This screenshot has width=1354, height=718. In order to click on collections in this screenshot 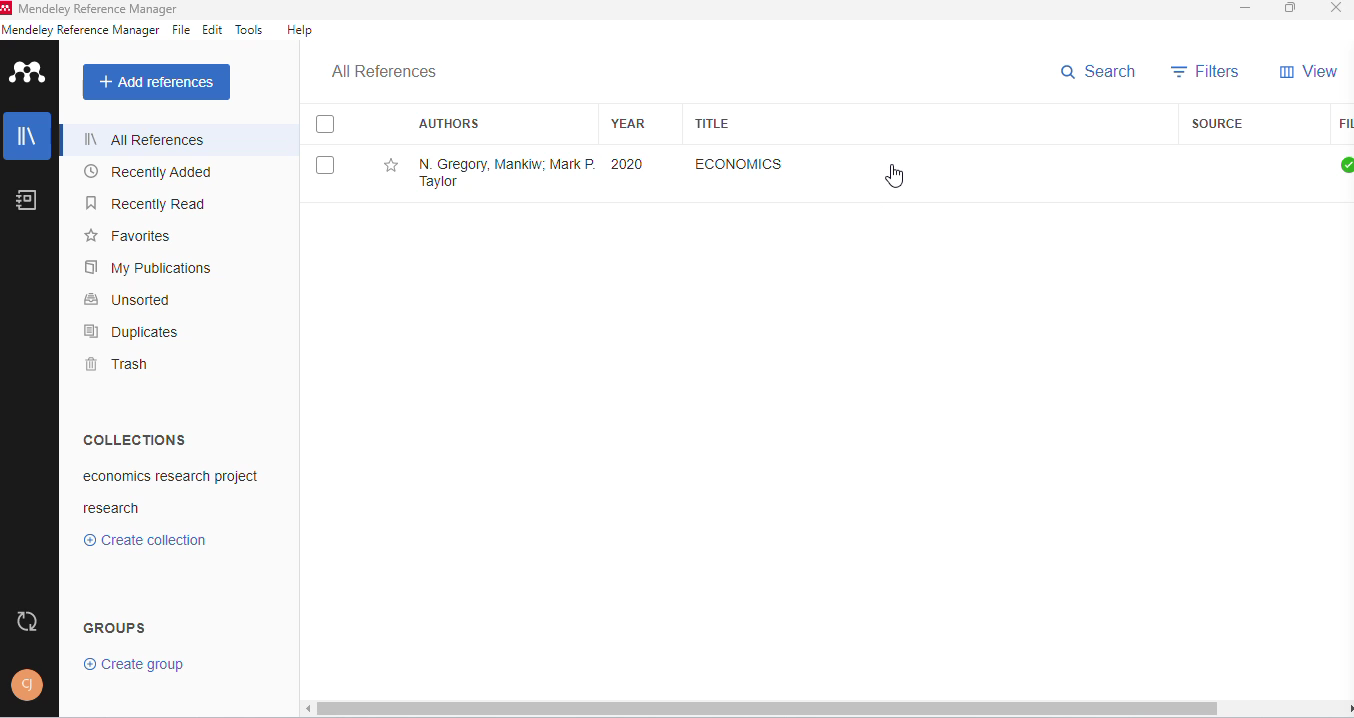, I will do `click(136, 439)`.